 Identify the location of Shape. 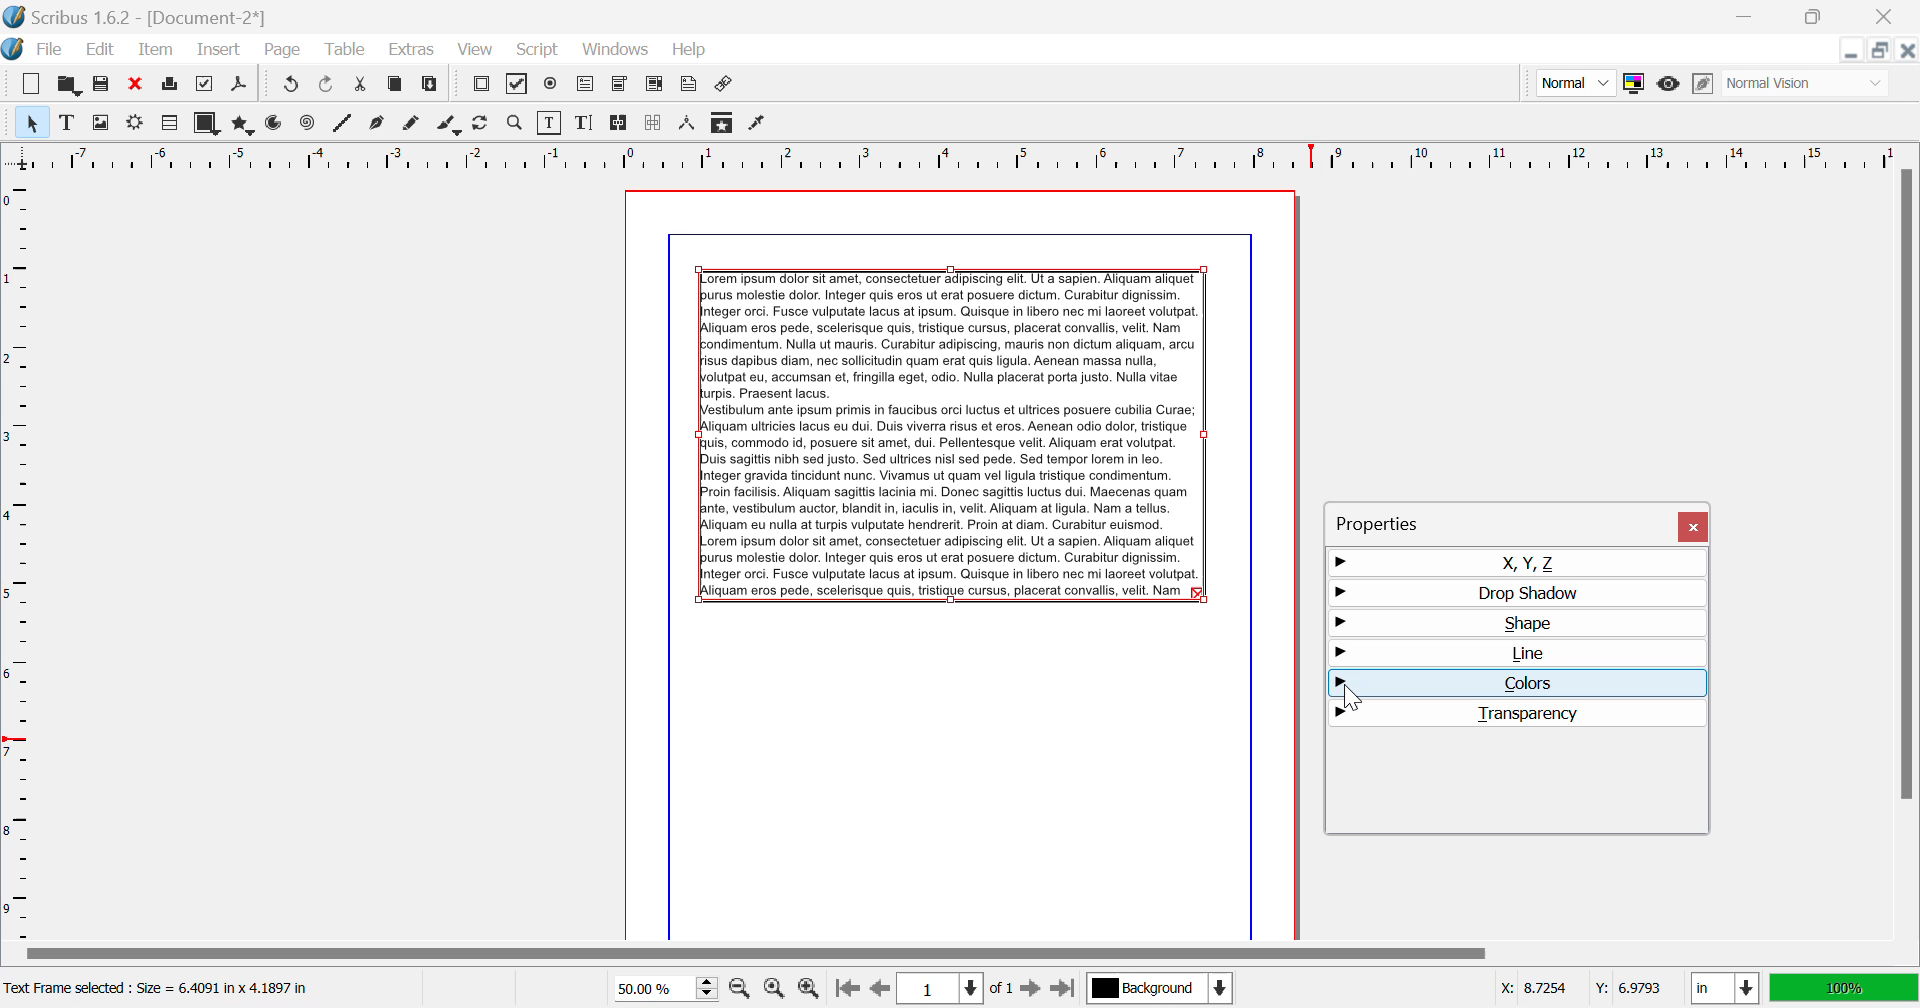
(1516, 624).